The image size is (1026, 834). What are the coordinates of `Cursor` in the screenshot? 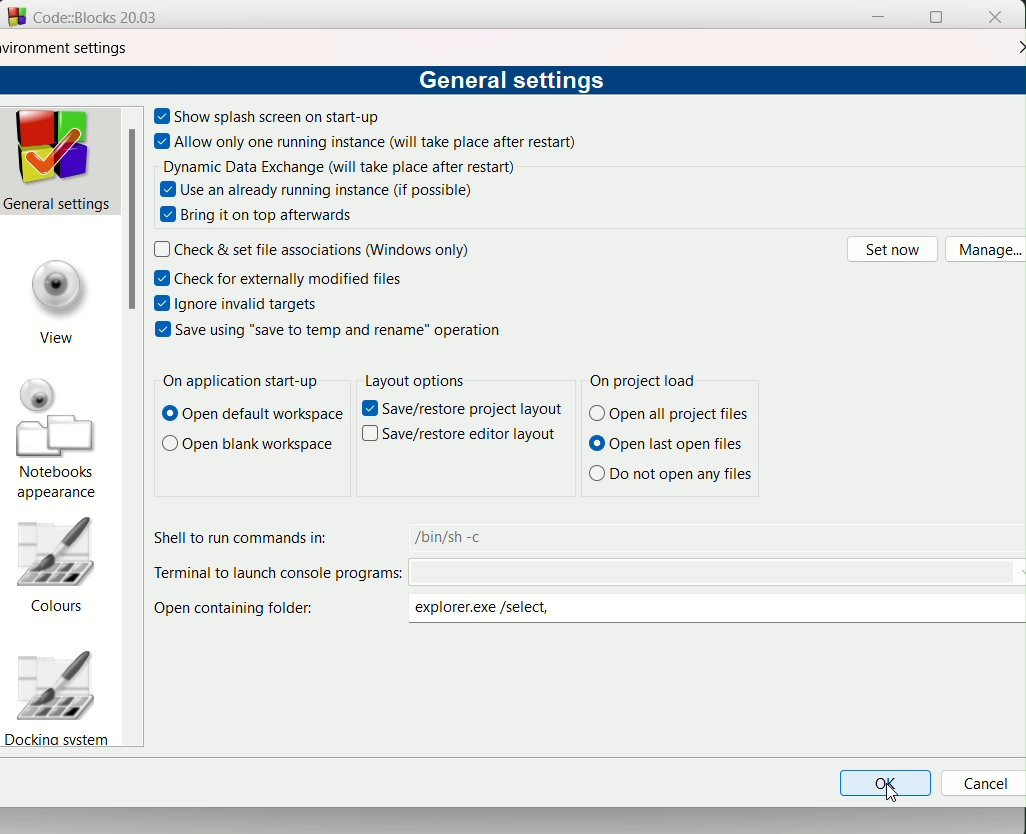 It's located at (892, 792).